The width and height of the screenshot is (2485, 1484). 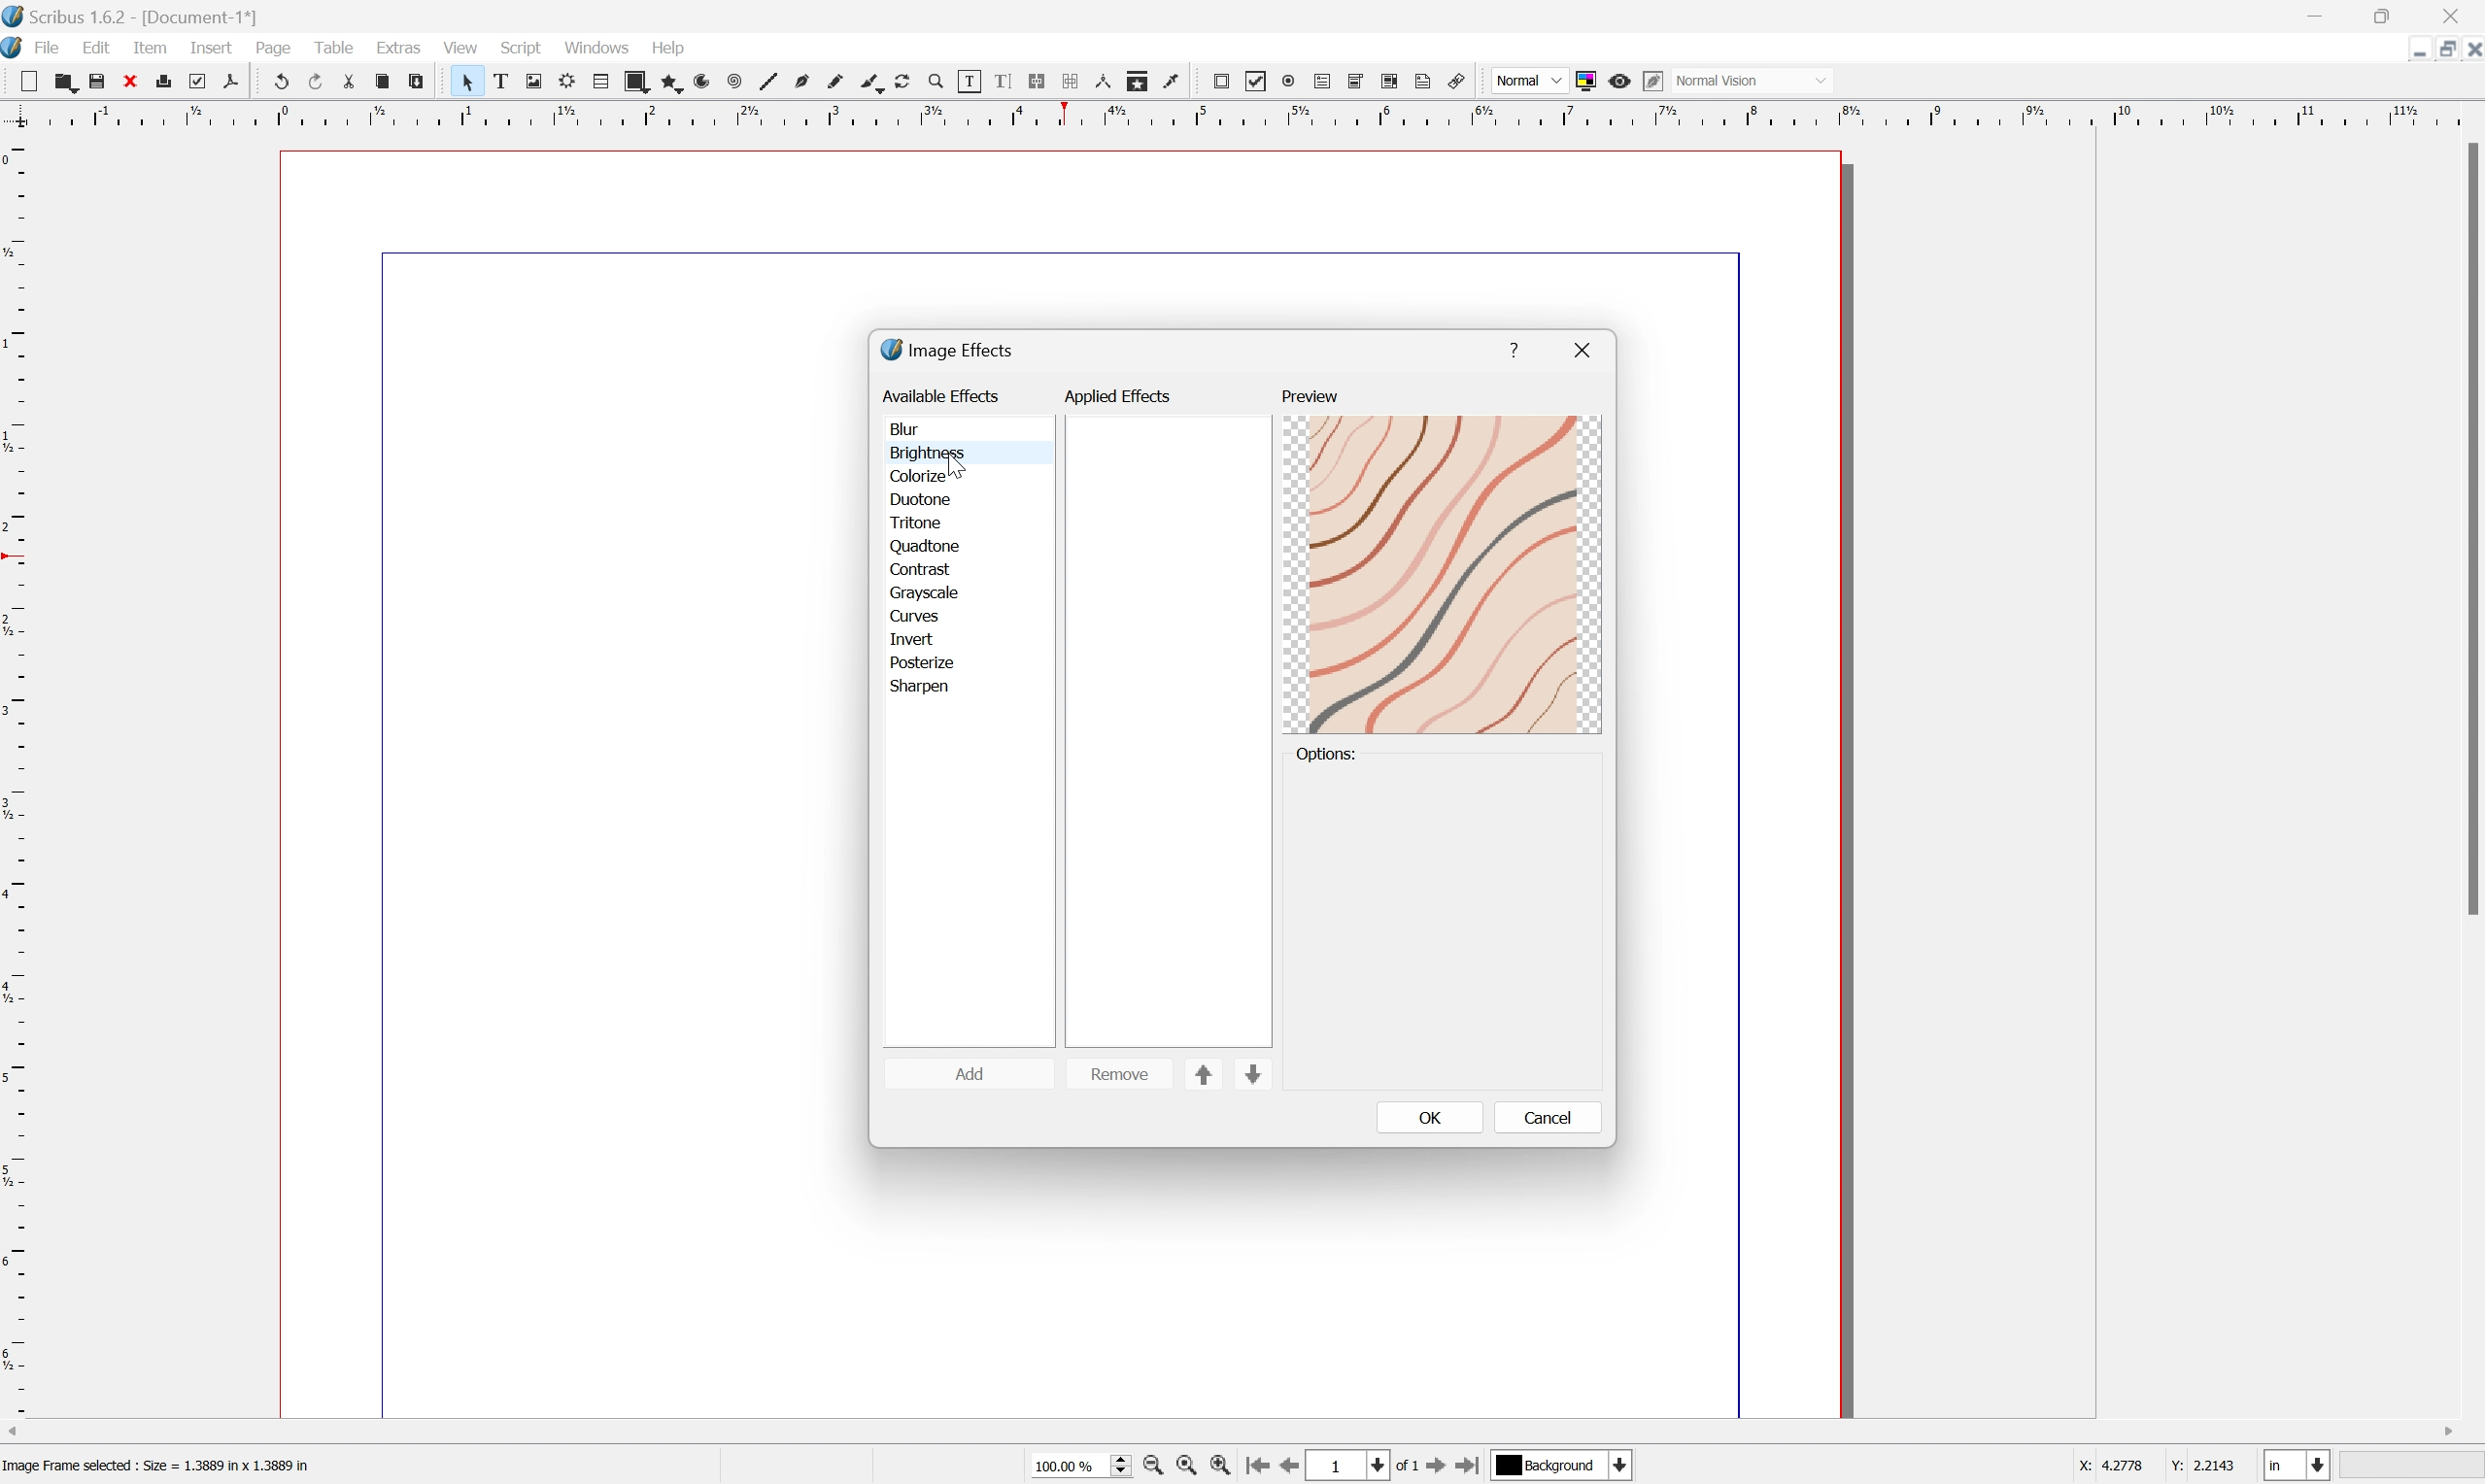 What do you see at coordinates (910, 426) in the screenshot?
I see `blur` at bounding box center [910, 426].